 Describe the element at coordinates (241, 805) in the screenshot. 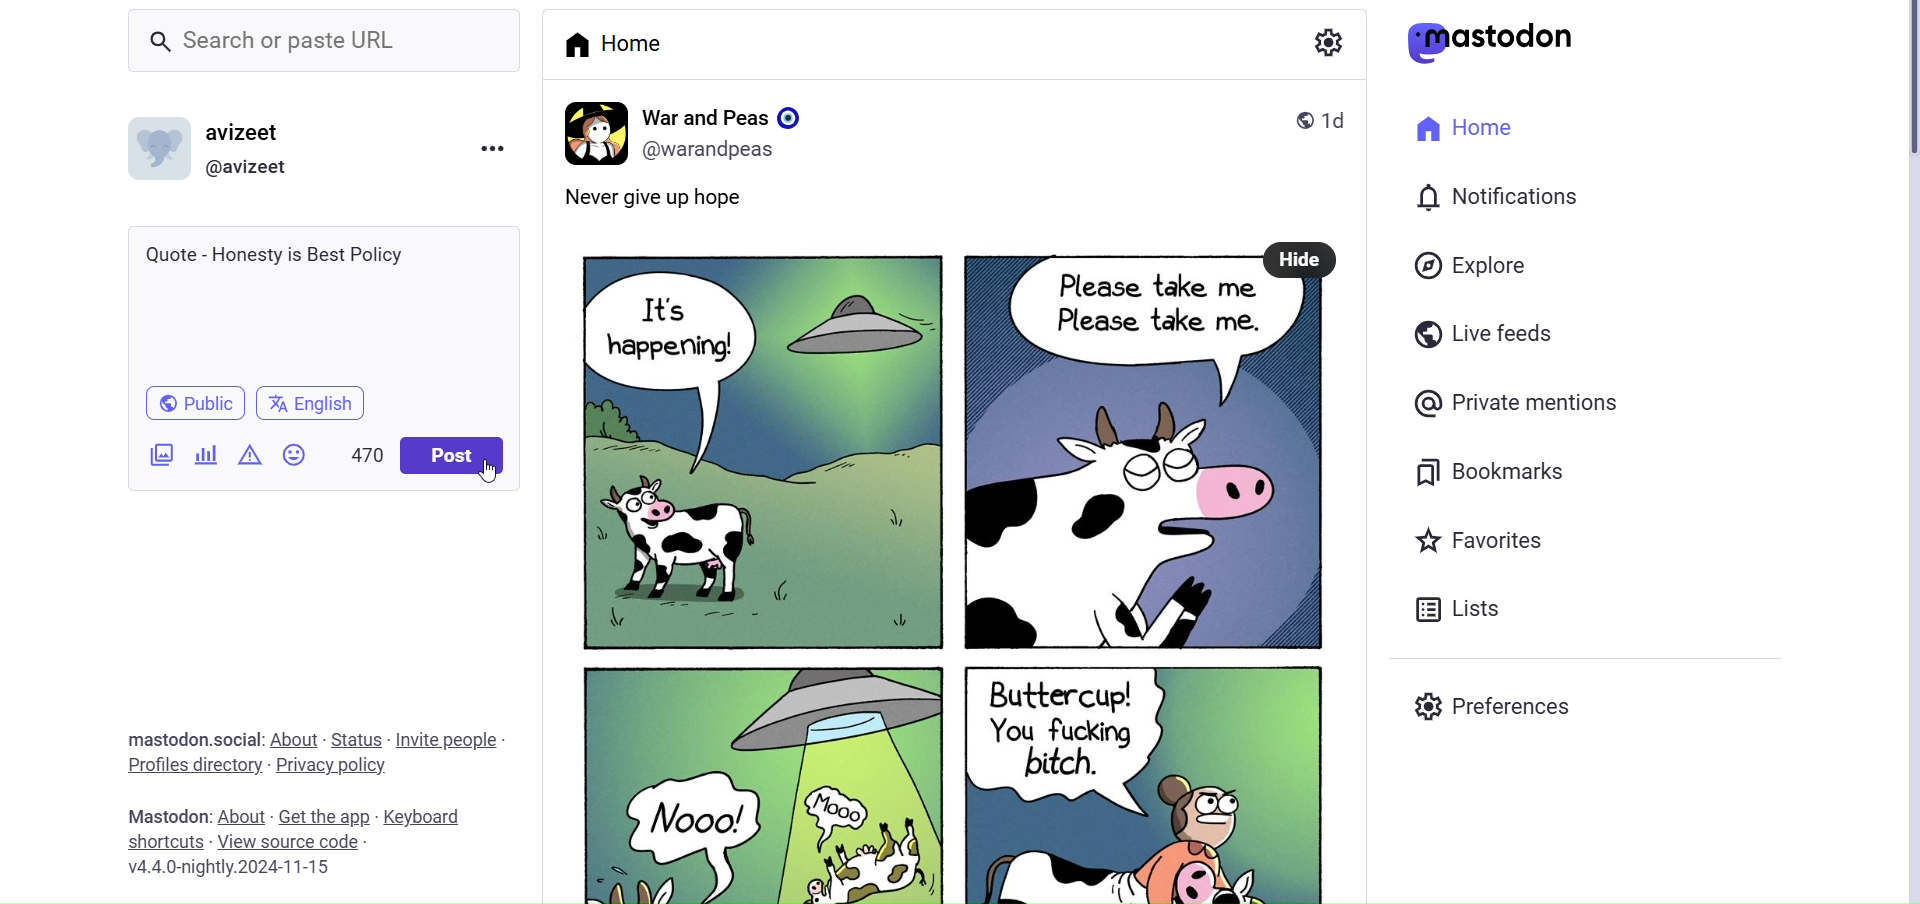

I see `About` at that location.